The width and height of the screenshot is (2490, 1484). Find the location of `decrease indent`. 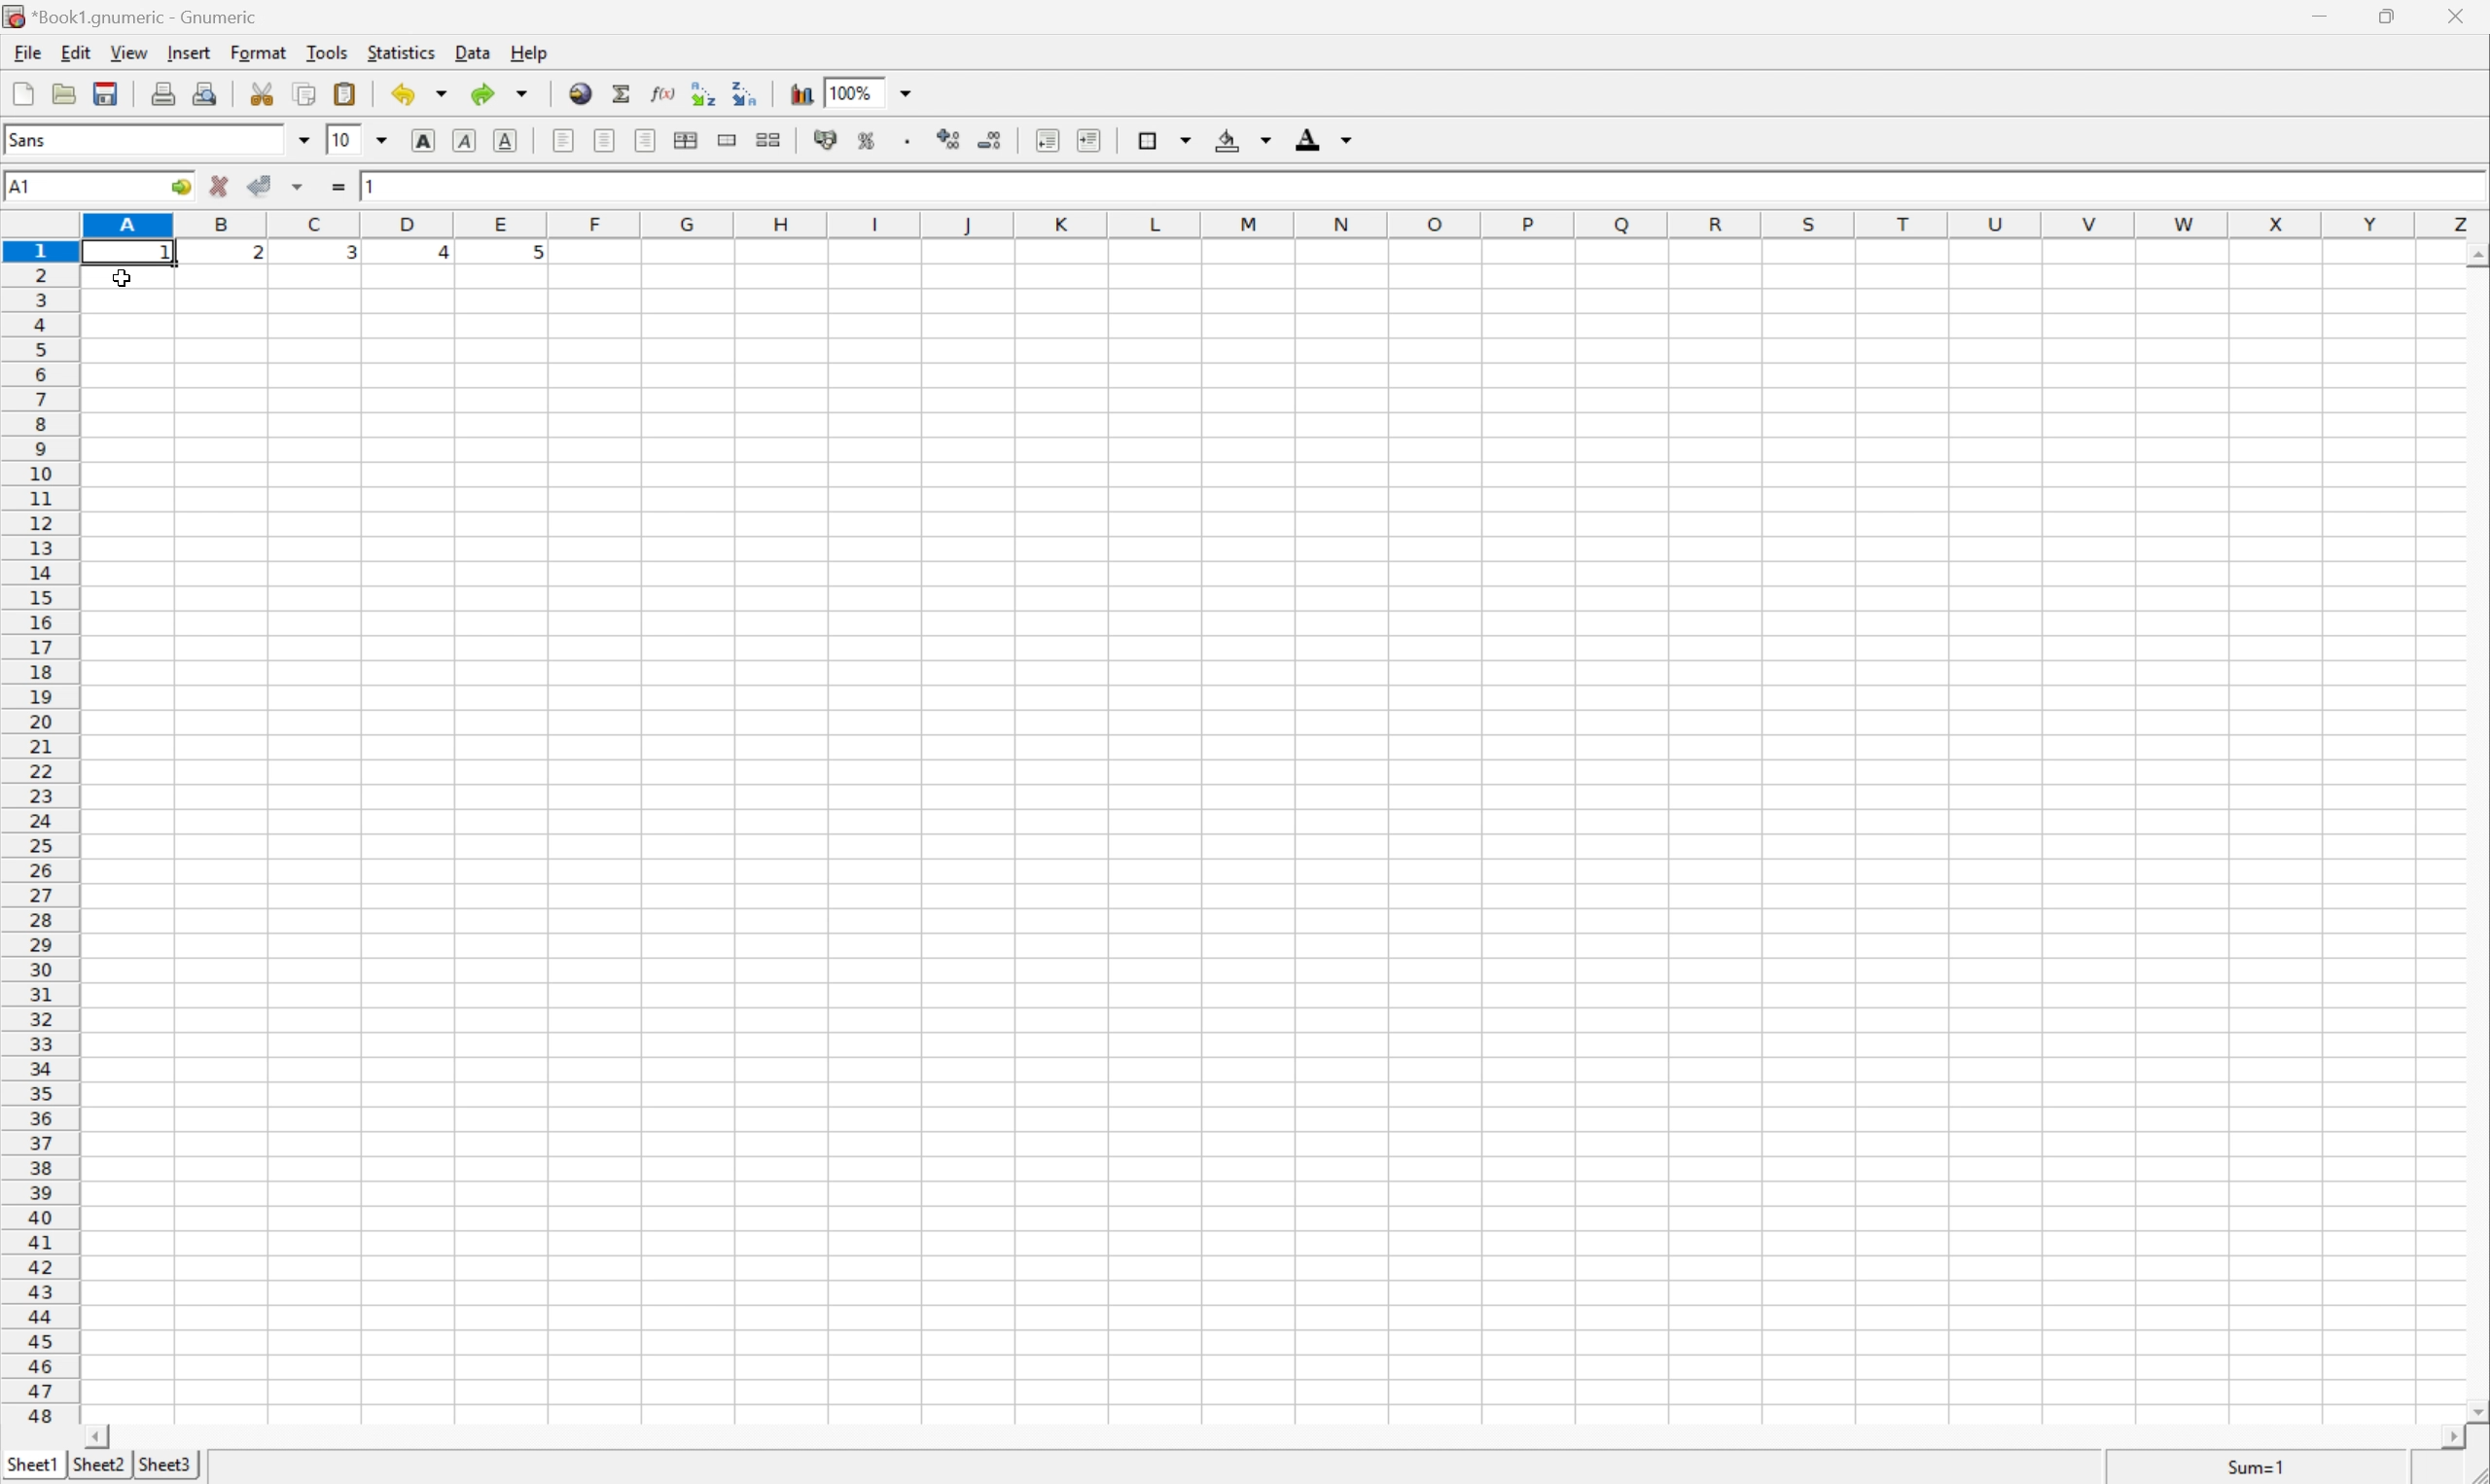

decrease indent is located at coordinates (1048, 142).